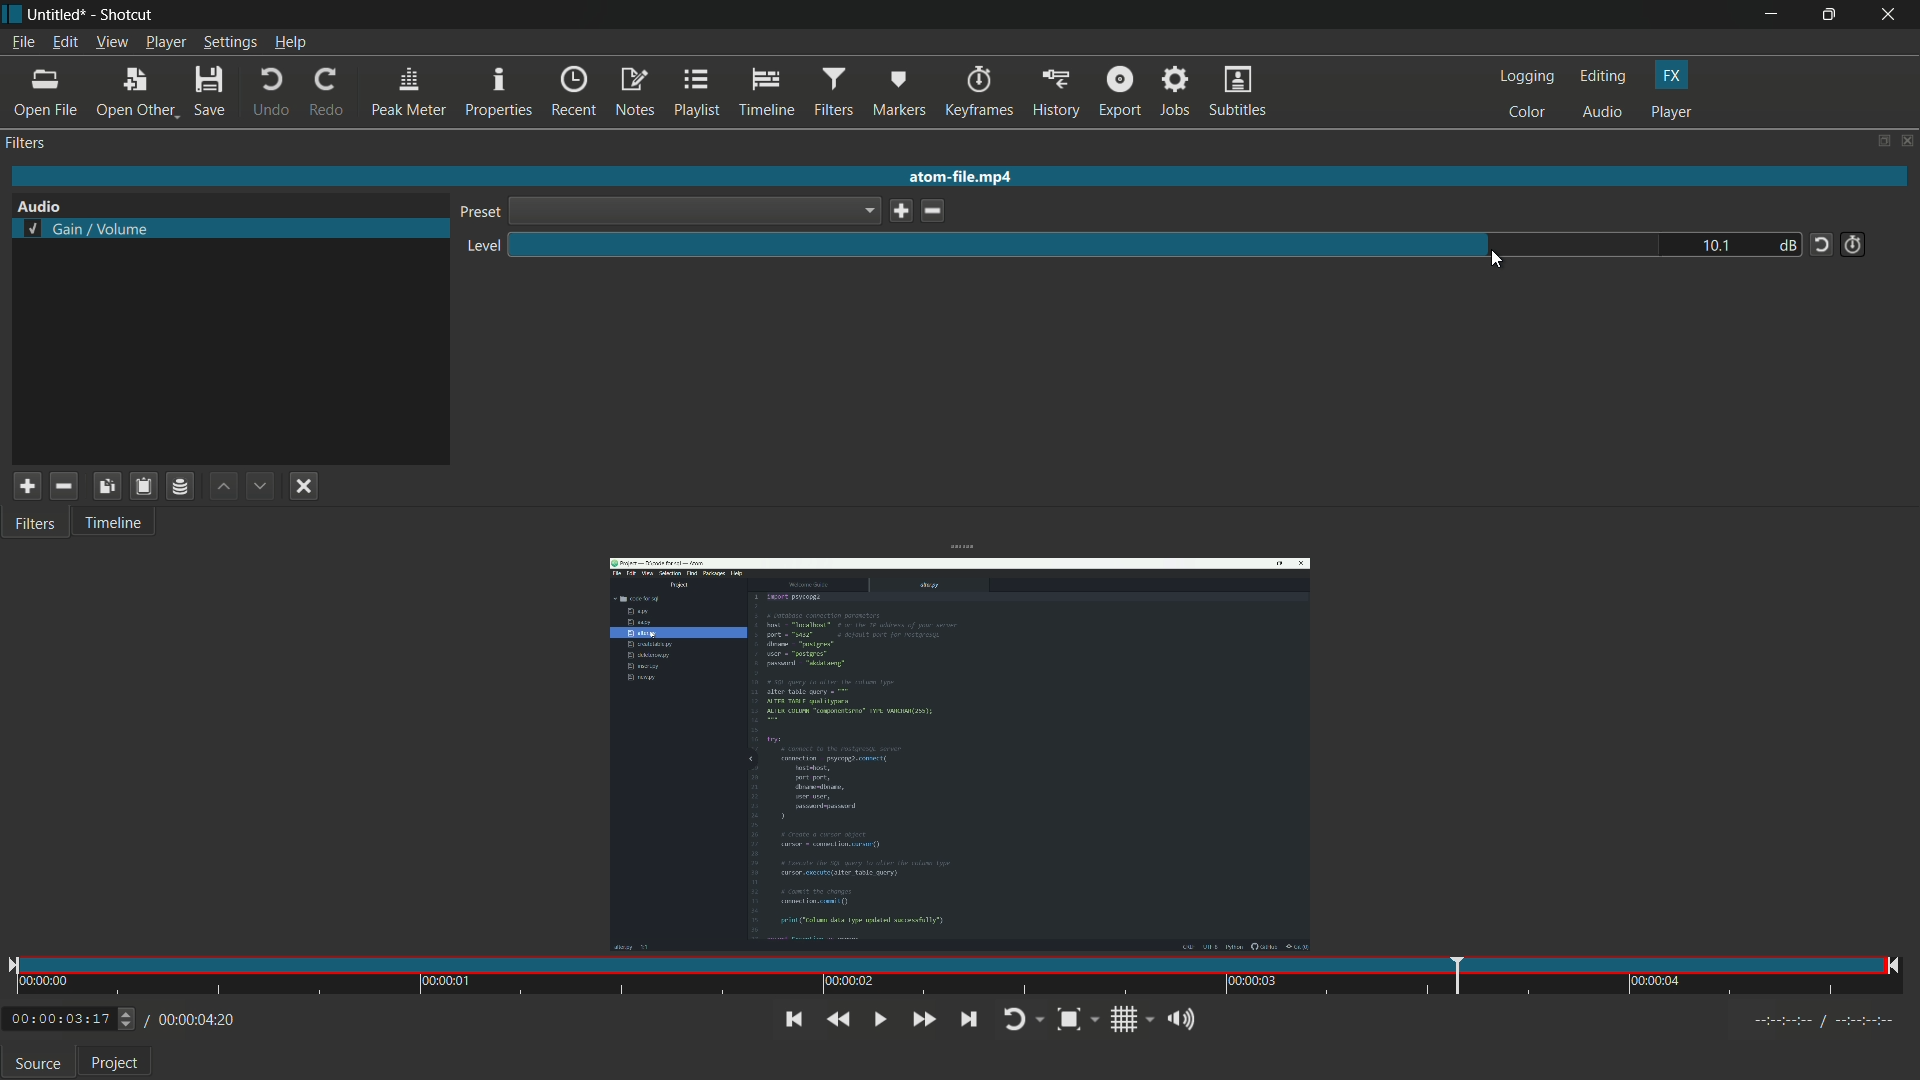 The width and height of the screenshot is (1920, 1080). I want to click on Audio, so click(45, 201).